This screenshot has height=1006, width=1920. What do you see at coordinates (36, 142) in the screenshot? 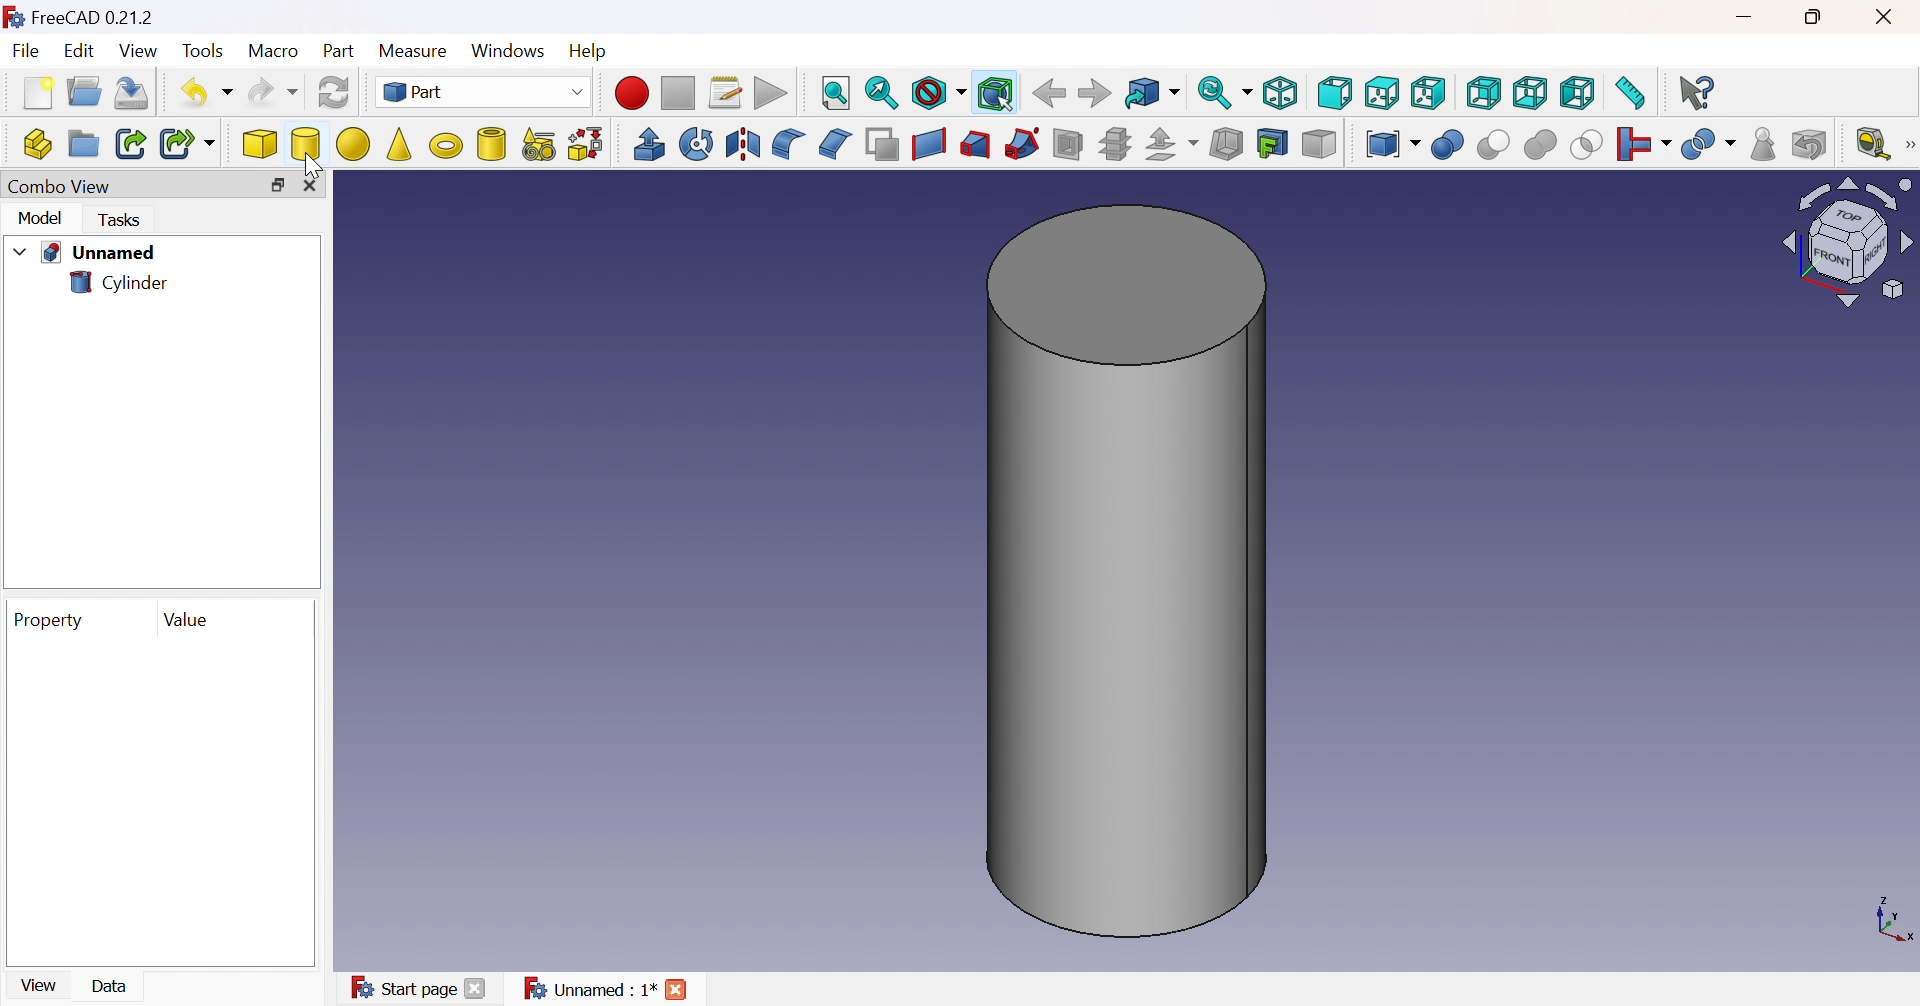
I see `Create part` at bounding box center [36, 142].